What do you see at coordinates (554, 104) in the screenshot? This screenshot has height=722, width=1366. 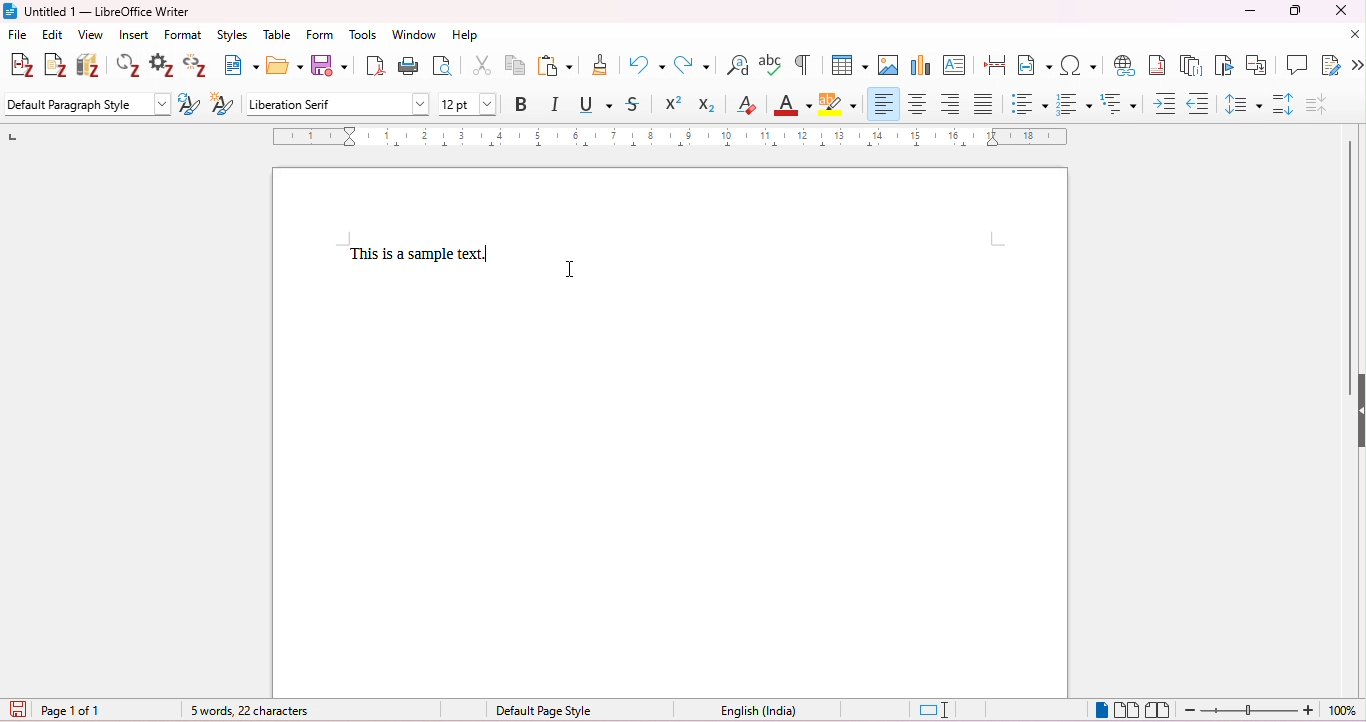 I see `italics` at bounding box center [554, 104].